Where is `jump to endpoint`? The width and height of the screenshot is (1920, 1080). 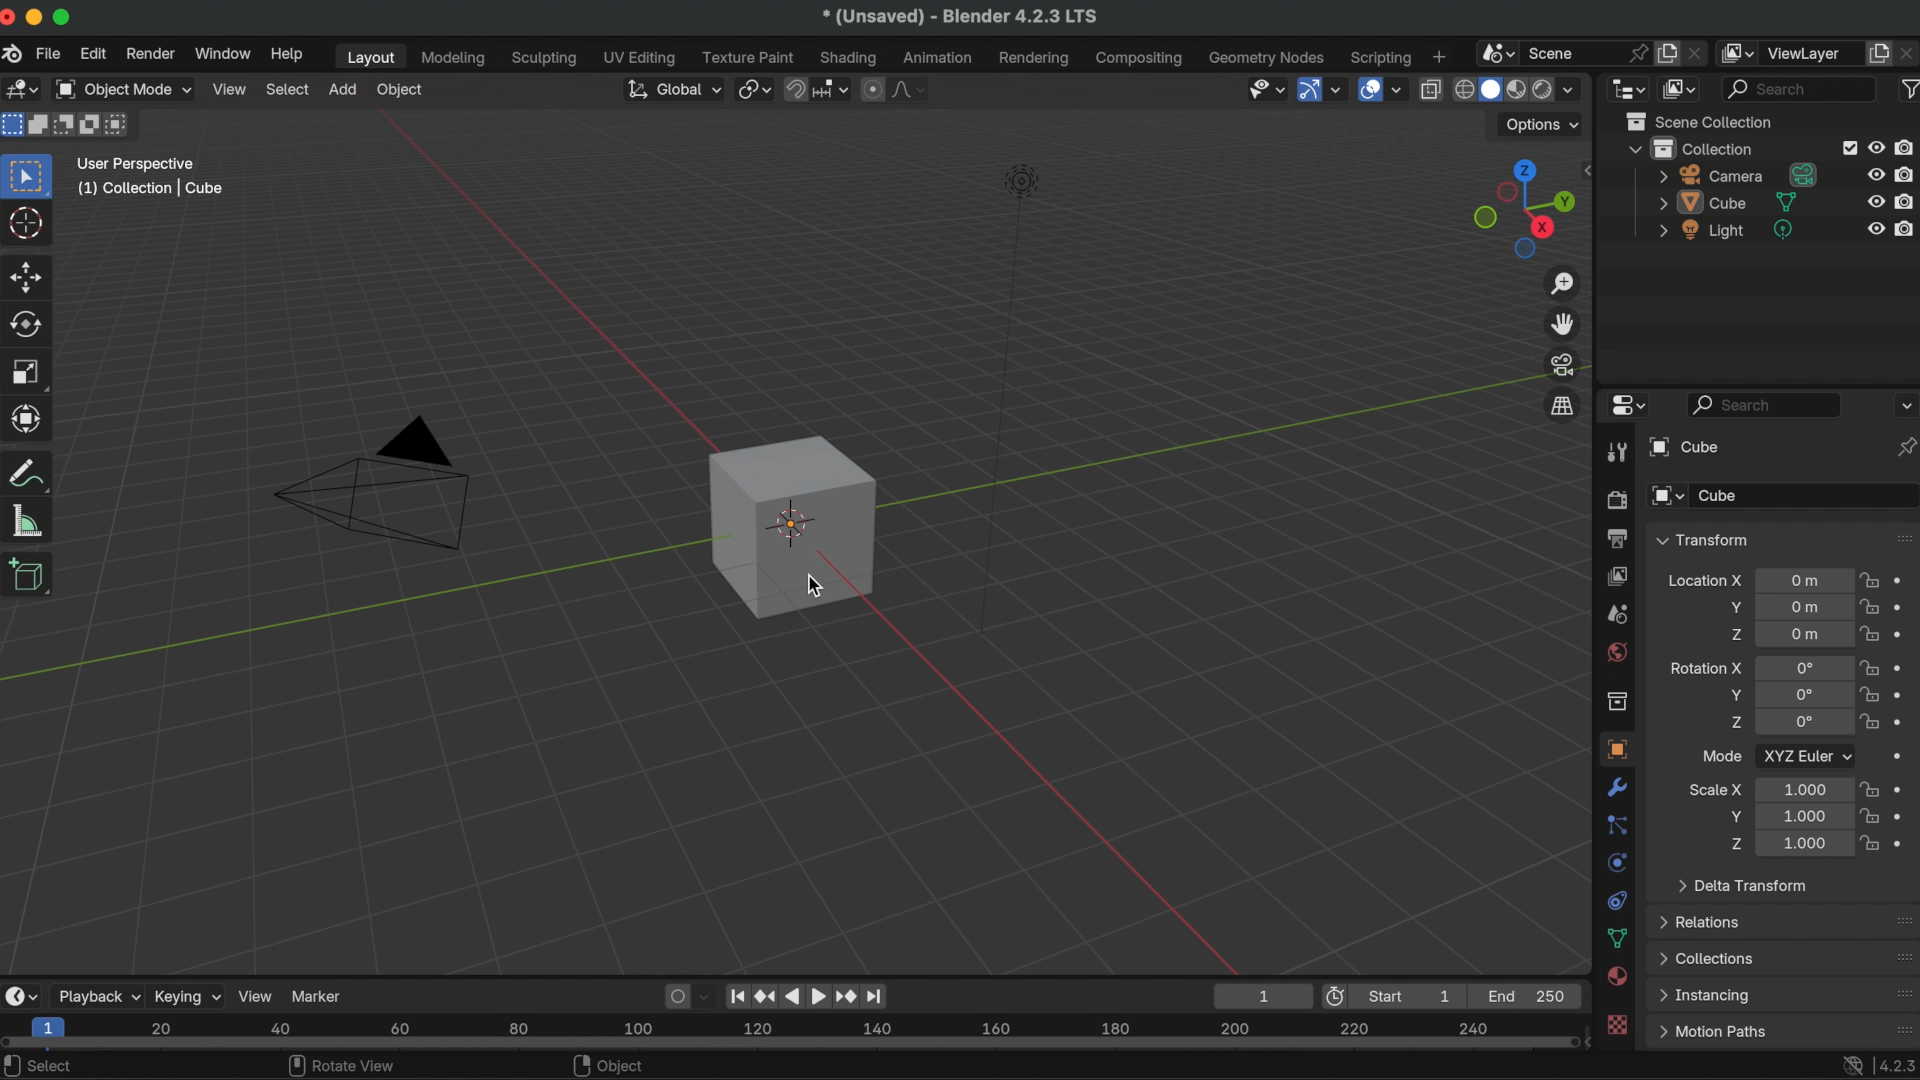
jump to endpoint is located at coordinates (882, 995).